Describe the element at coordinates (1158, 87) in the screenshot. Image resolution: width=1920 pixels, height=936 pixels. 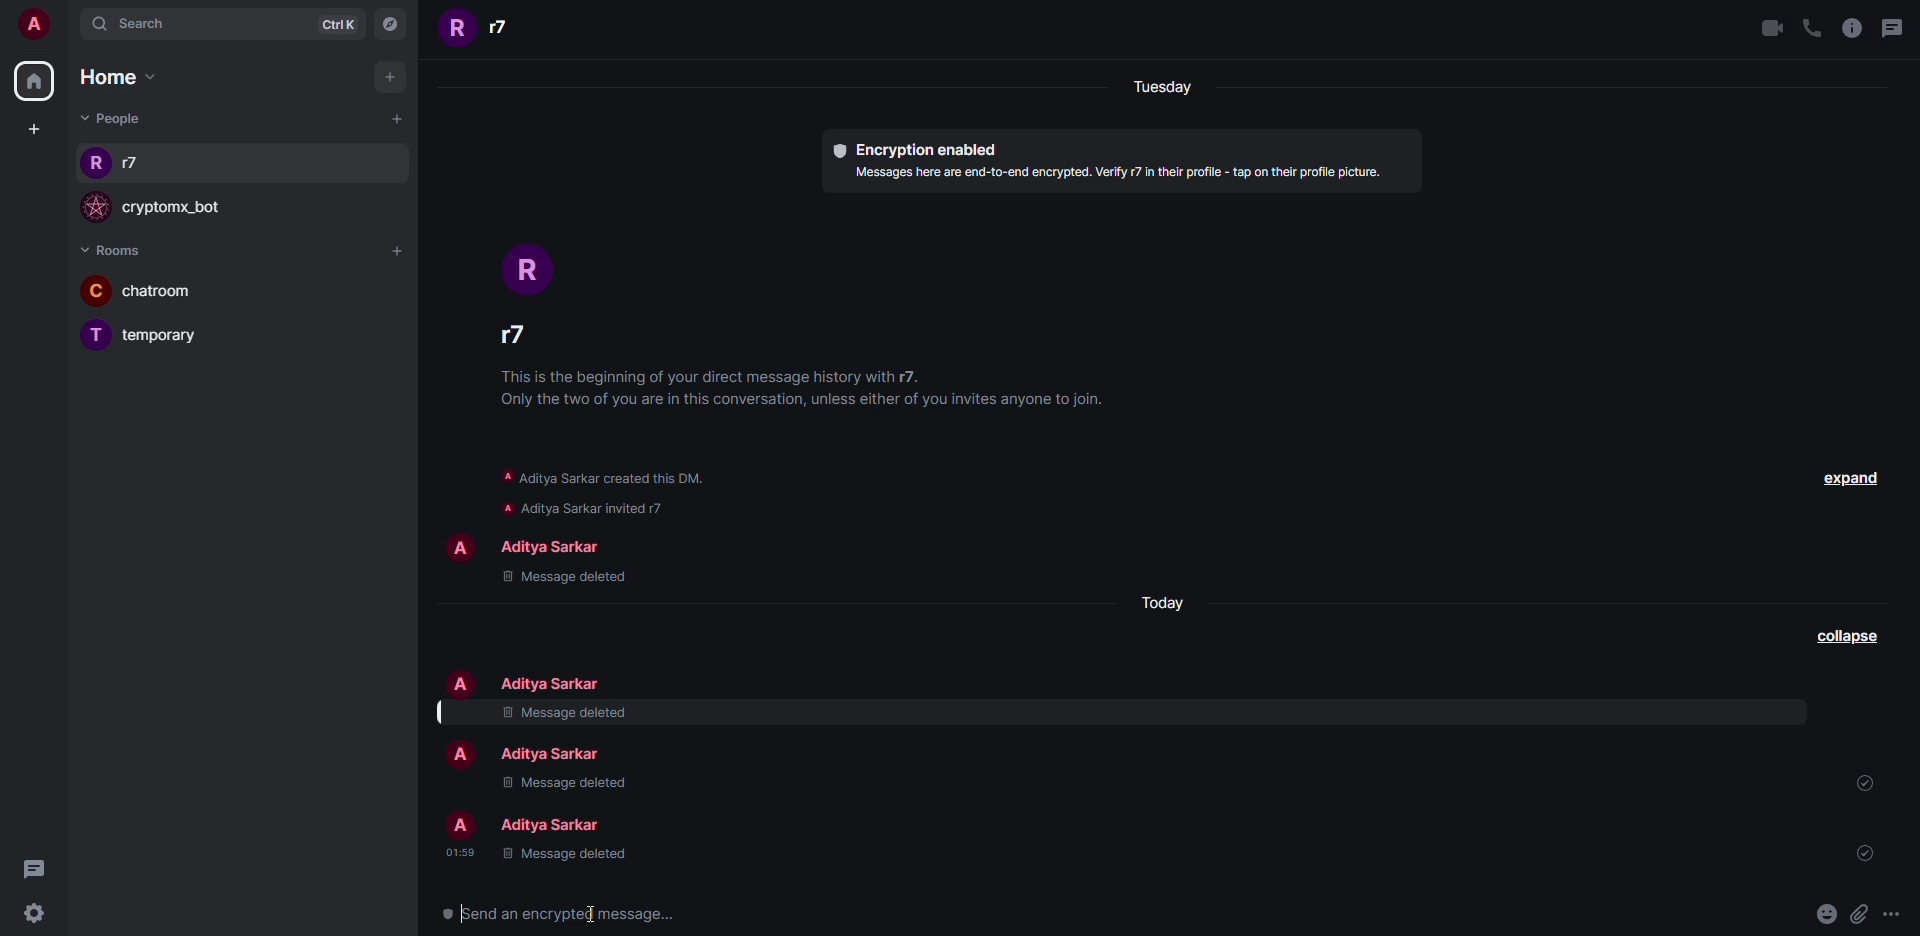
I see `day` at that location.